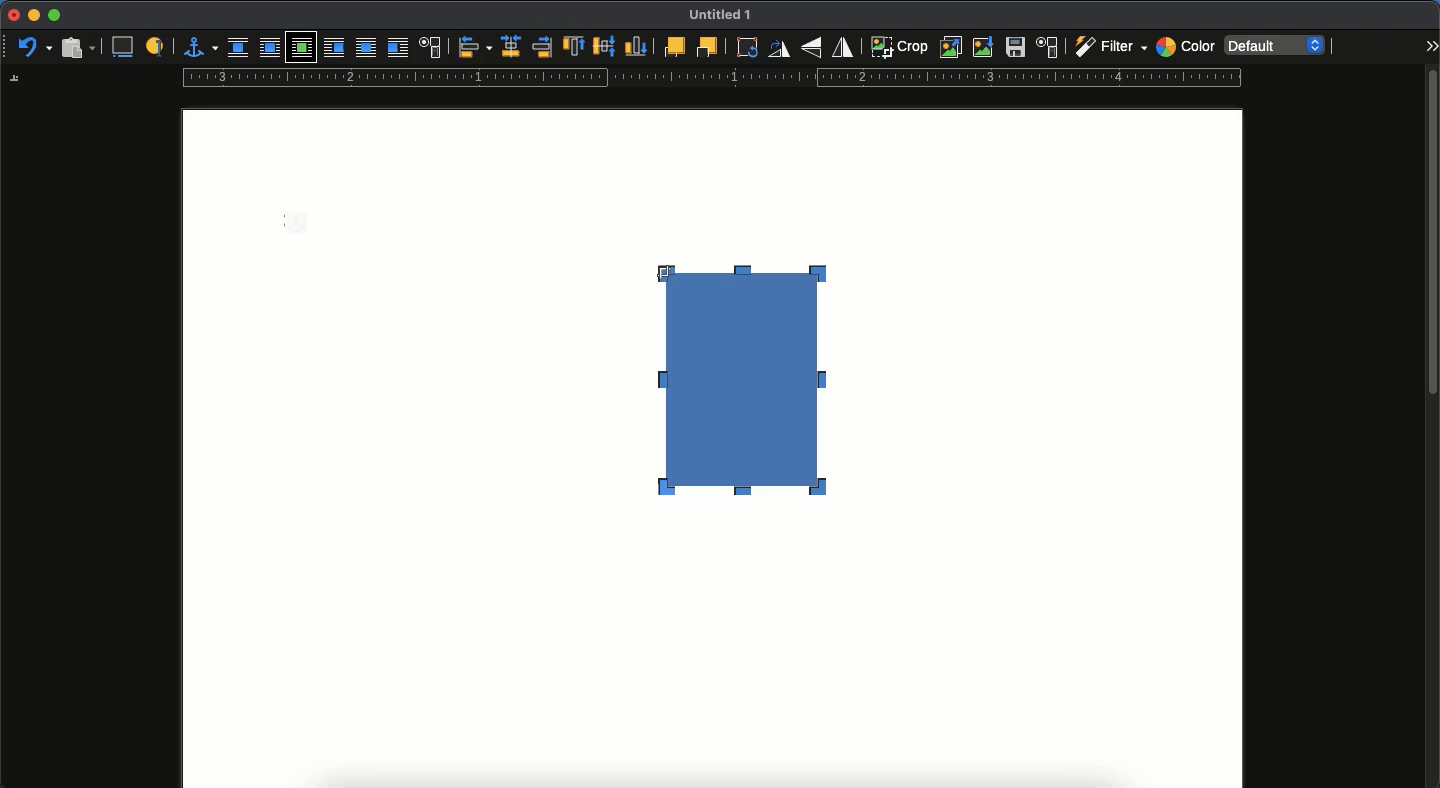 The height and width of the screenshot is (788, 1440). What do you see at coordinates (475, 47) in the screenshot?
I see `align objects` at bounding box center [475, 47].